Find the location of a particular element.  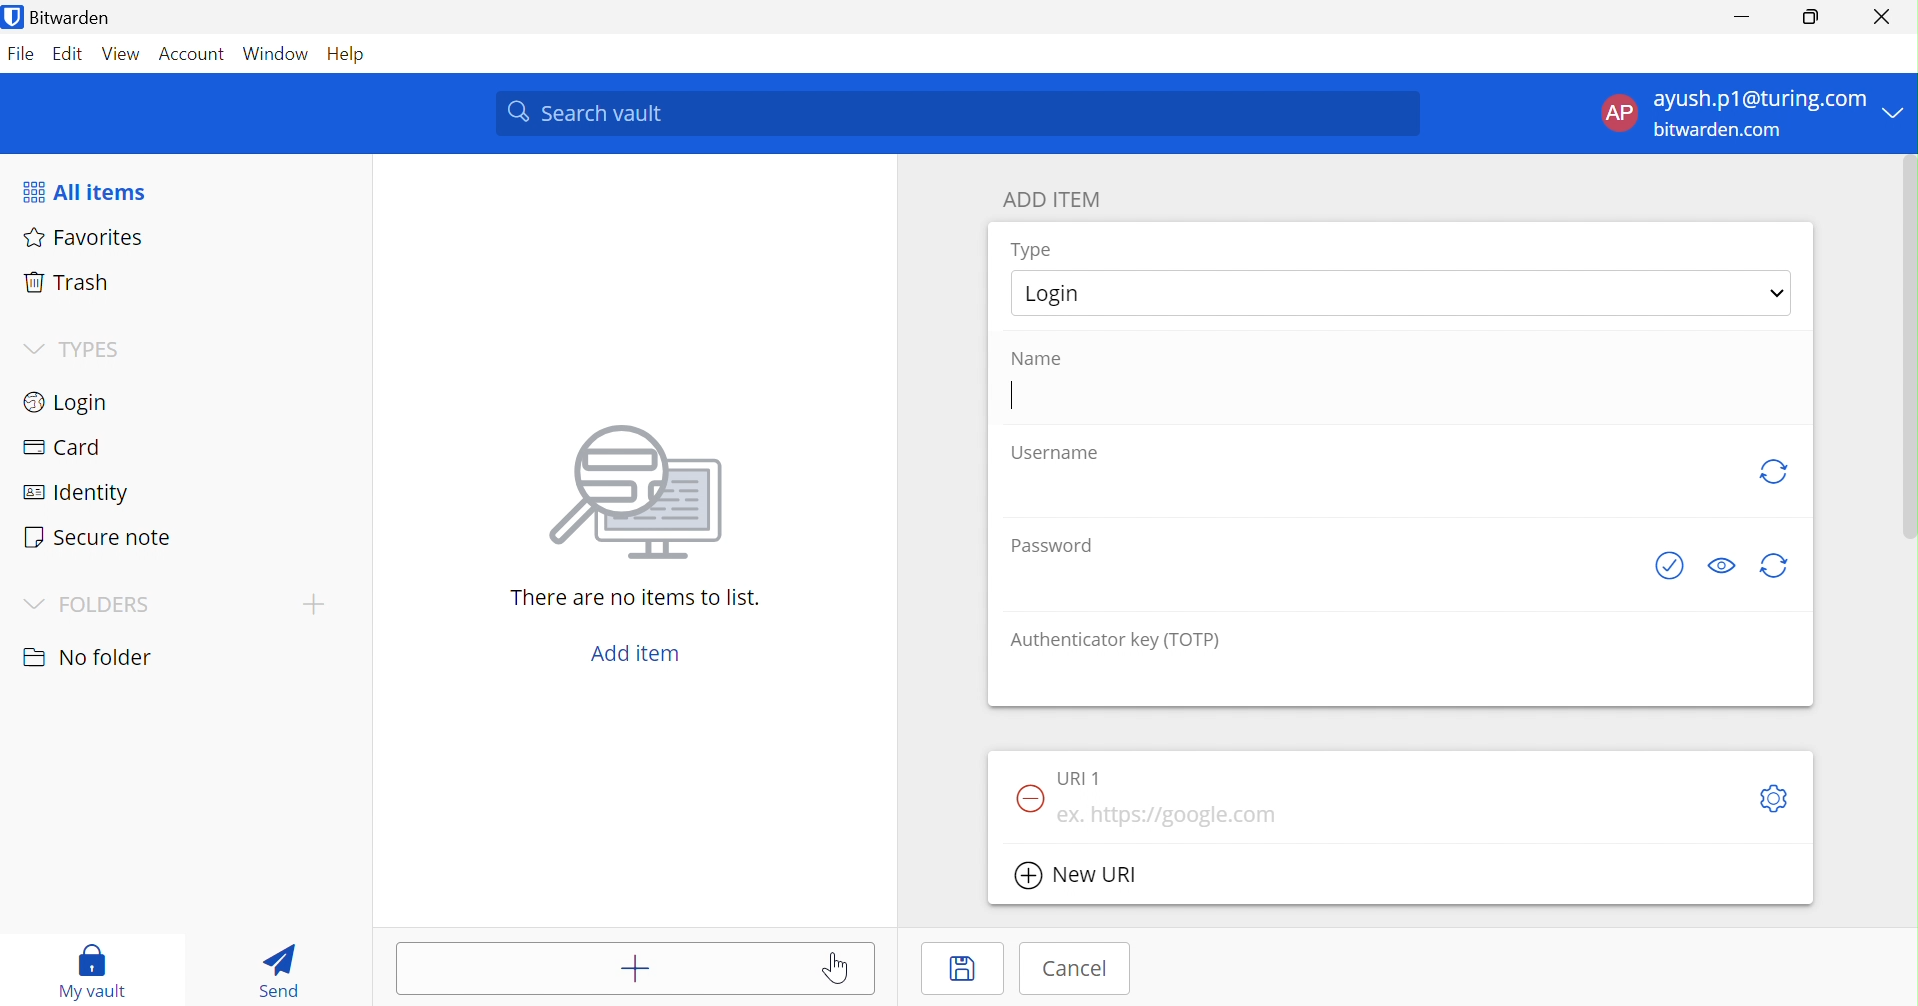

URI 1 is located at coordinates (1084, 778).